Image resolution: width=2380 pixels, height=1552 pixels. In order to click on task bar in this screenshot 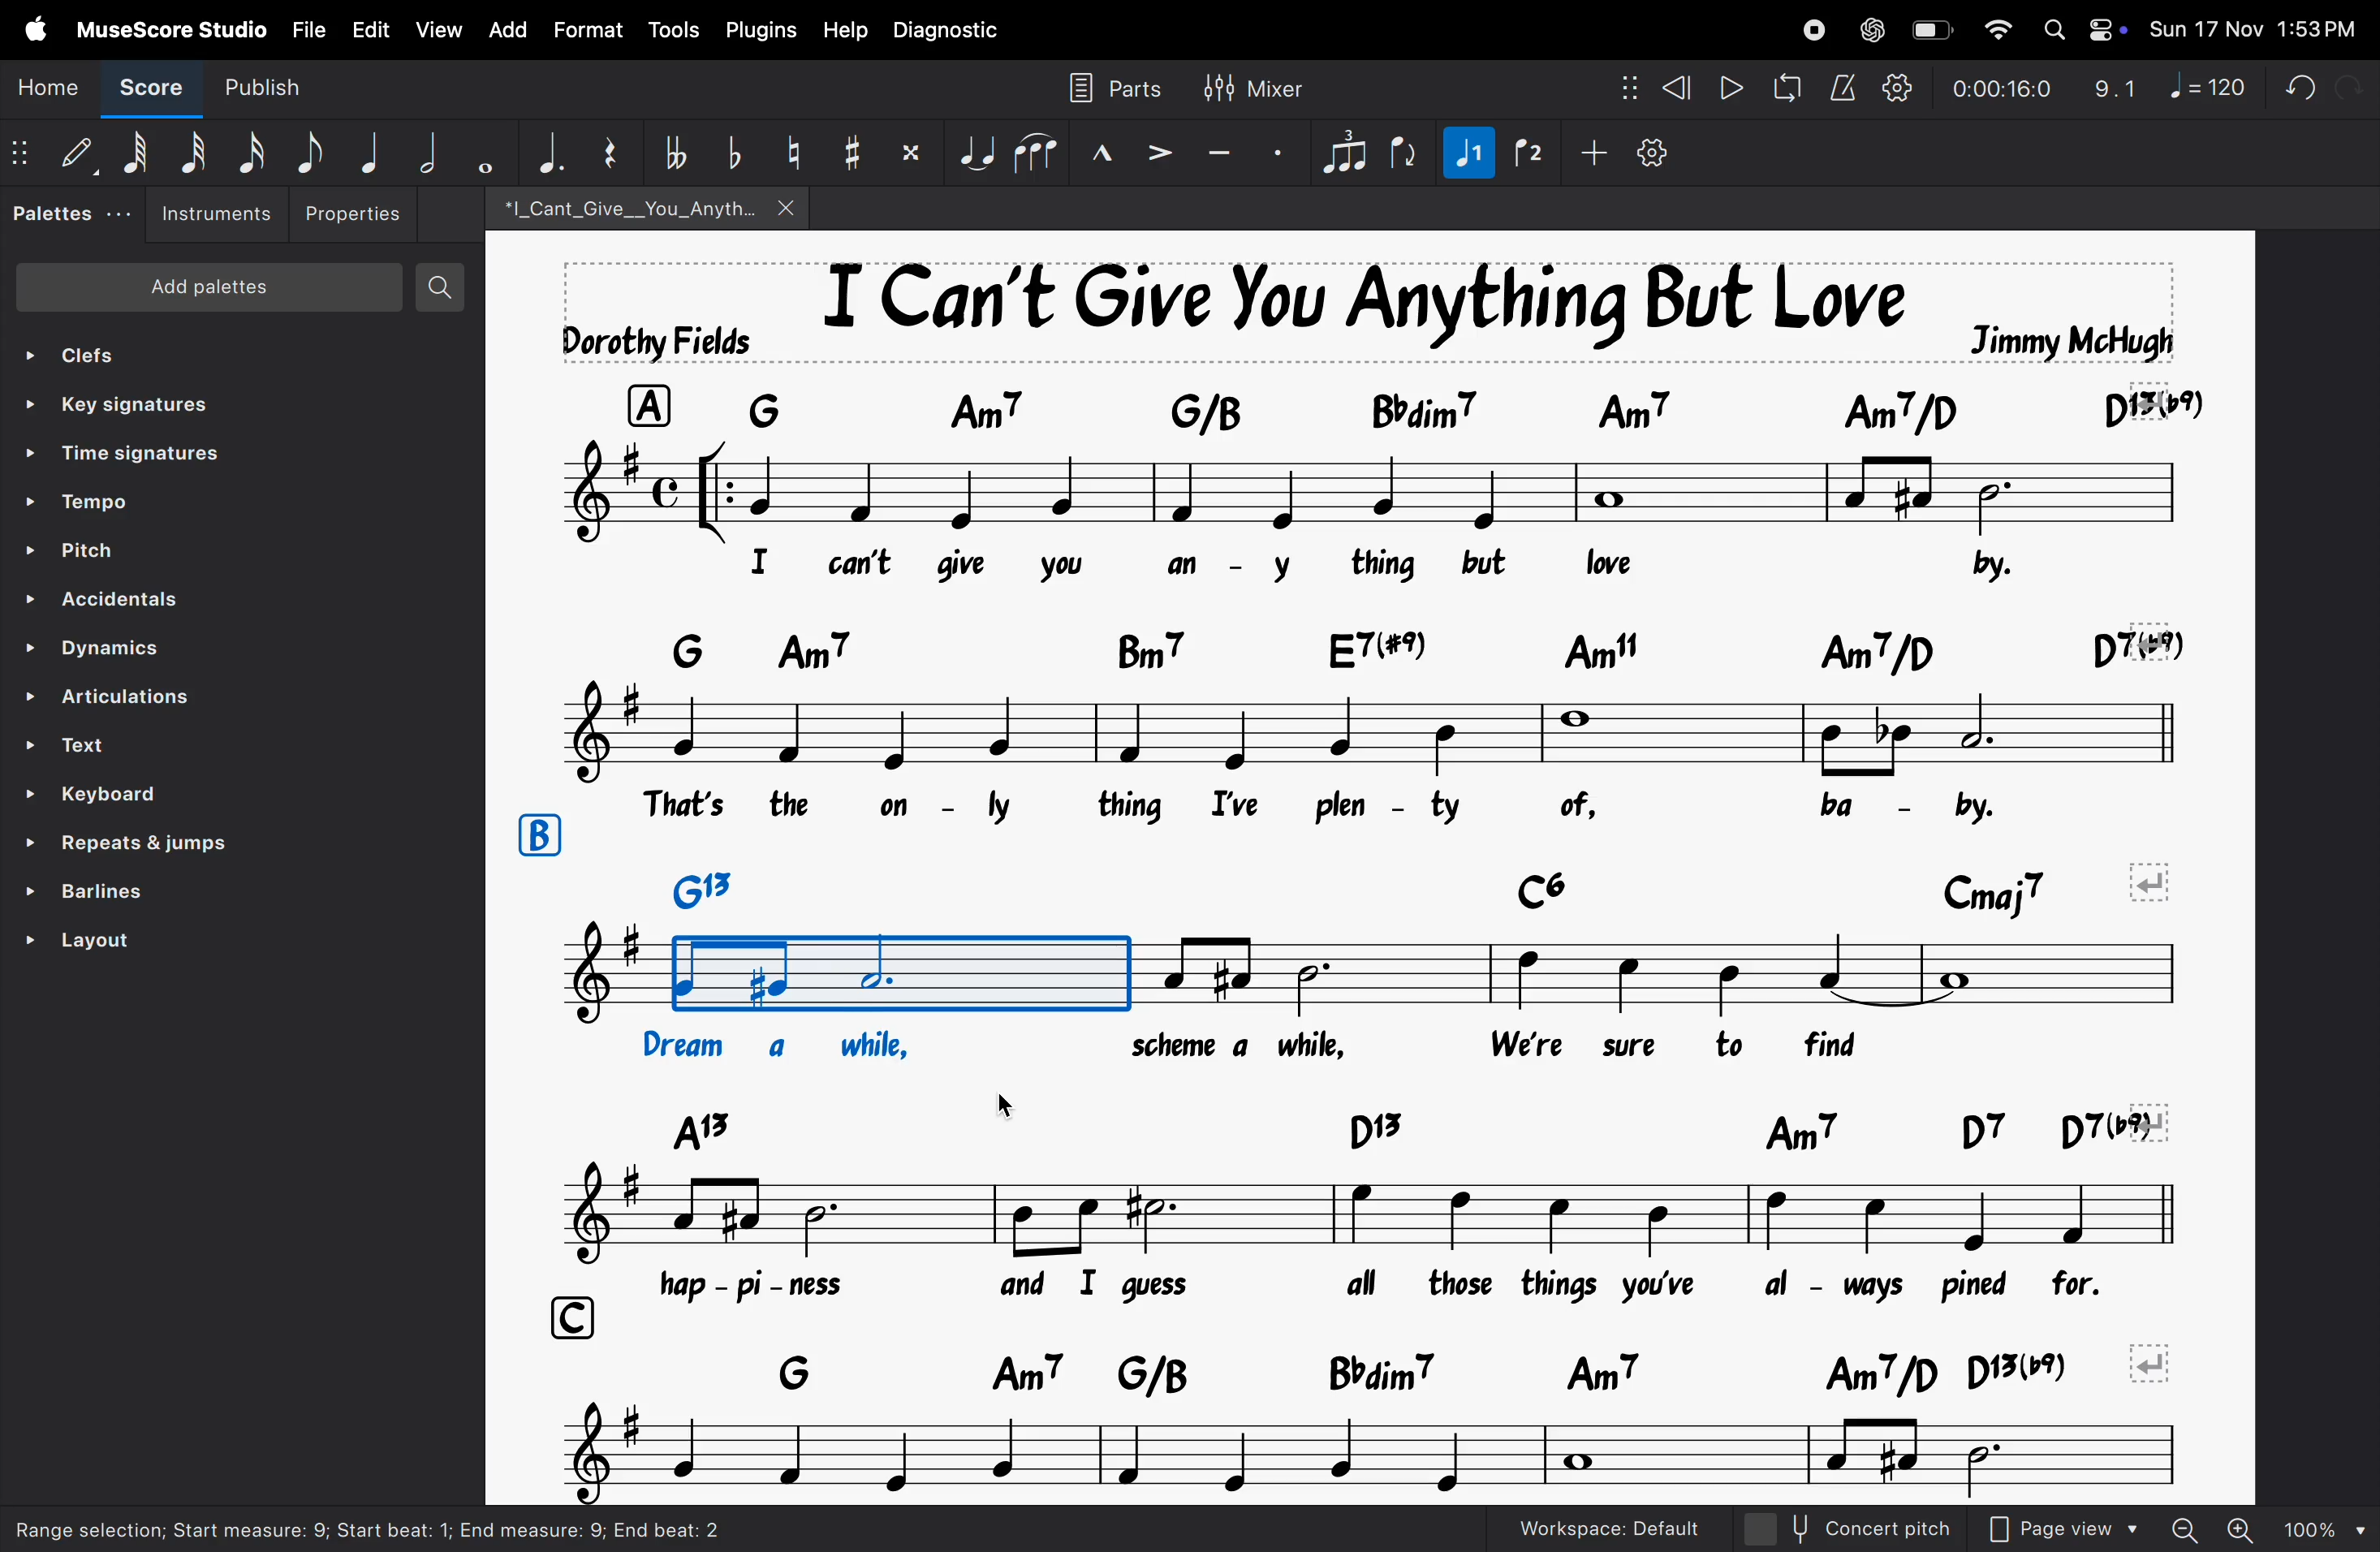, I will do `click(500, 1524)`.